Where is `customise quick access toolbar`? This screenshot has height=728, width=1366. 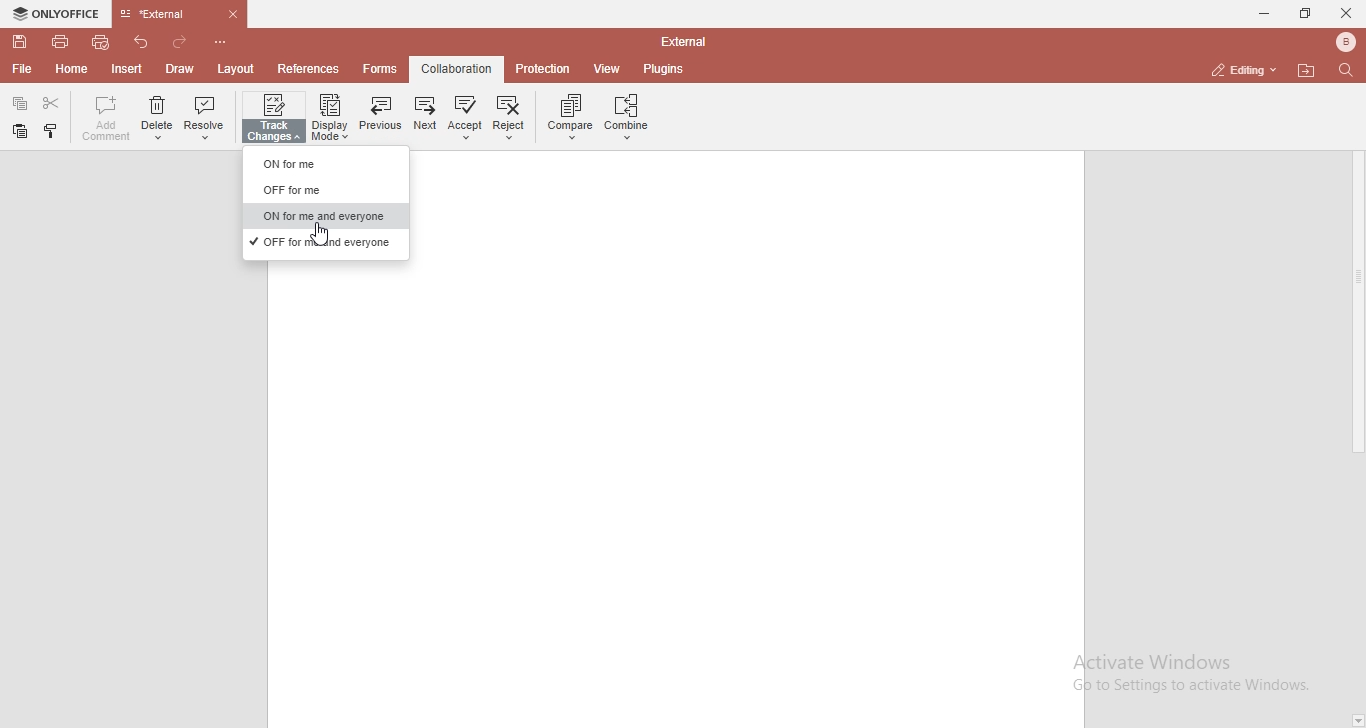 customise quick access toolbar is located at coordinates (220, 41).